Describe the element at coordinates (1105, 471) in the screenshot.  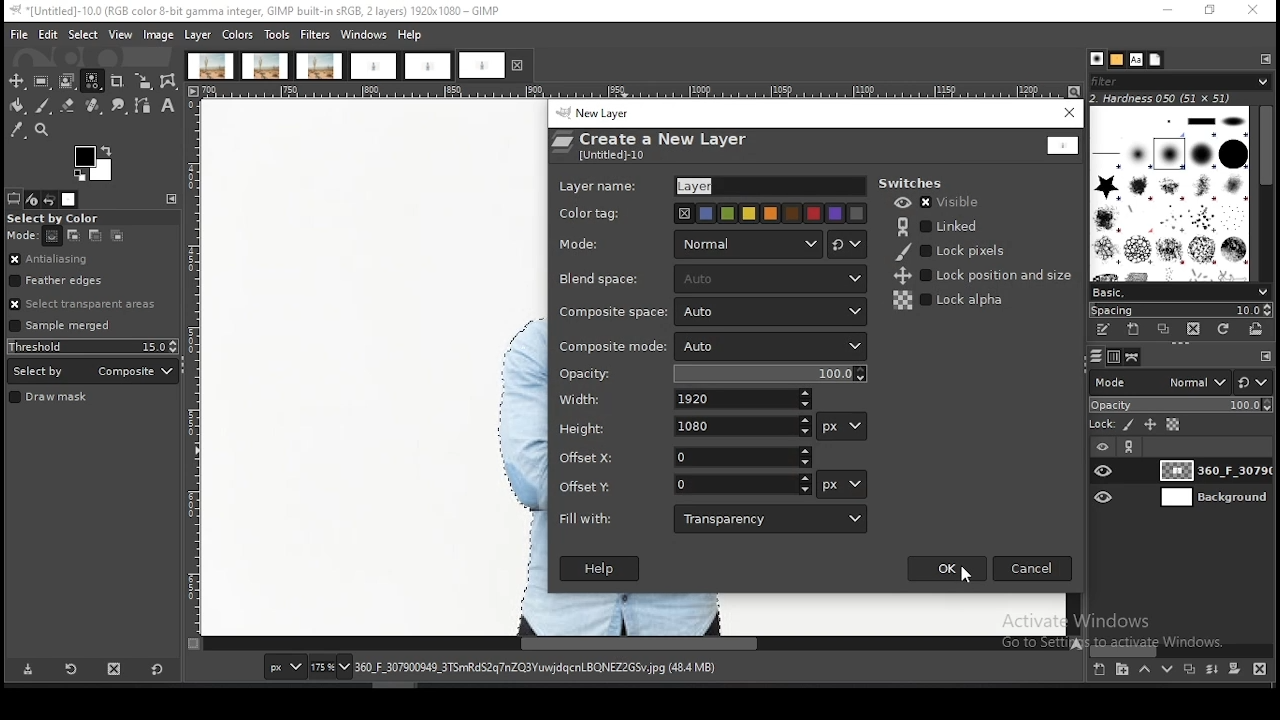
I see `layer visibility on/off` at that location.